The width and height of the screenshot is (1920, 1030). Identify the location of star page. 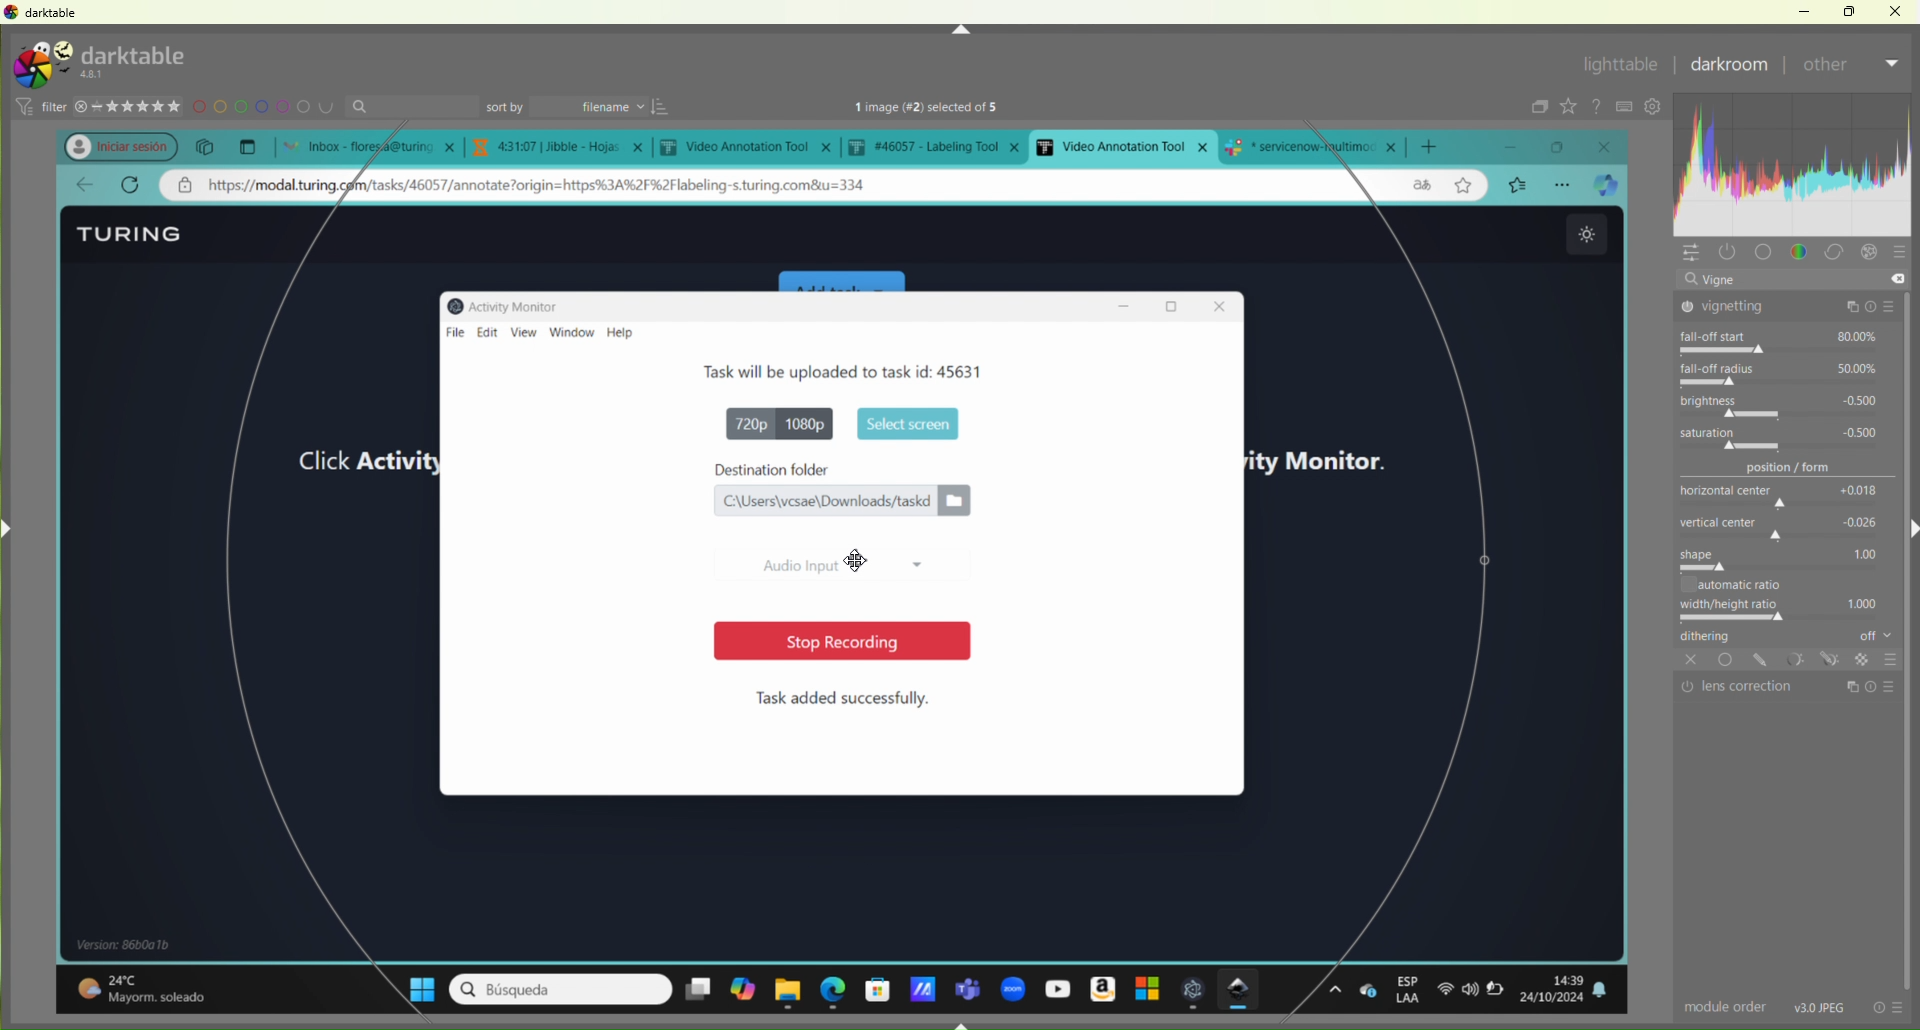
(1461, 188).